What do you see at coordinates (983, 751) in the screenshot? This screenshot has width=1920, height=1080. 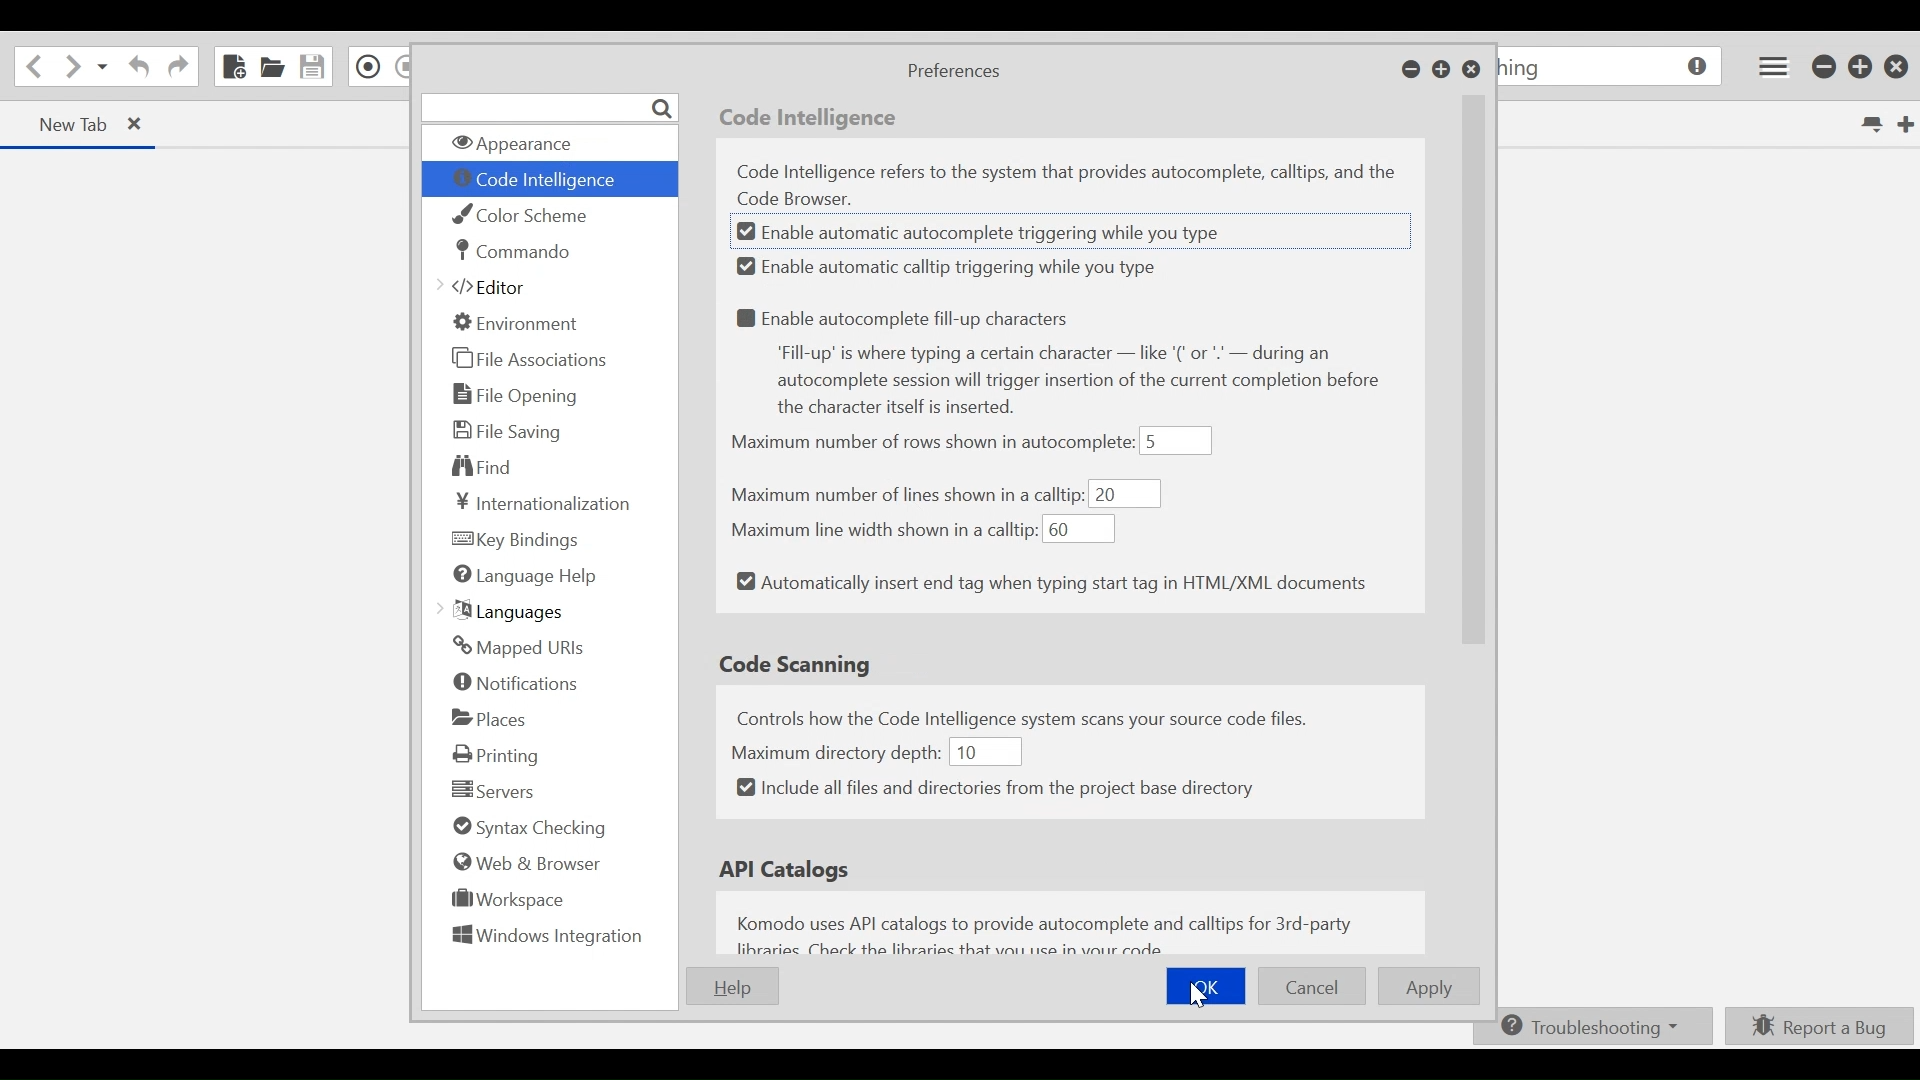 I see `10` at bounding box center [983, 751].